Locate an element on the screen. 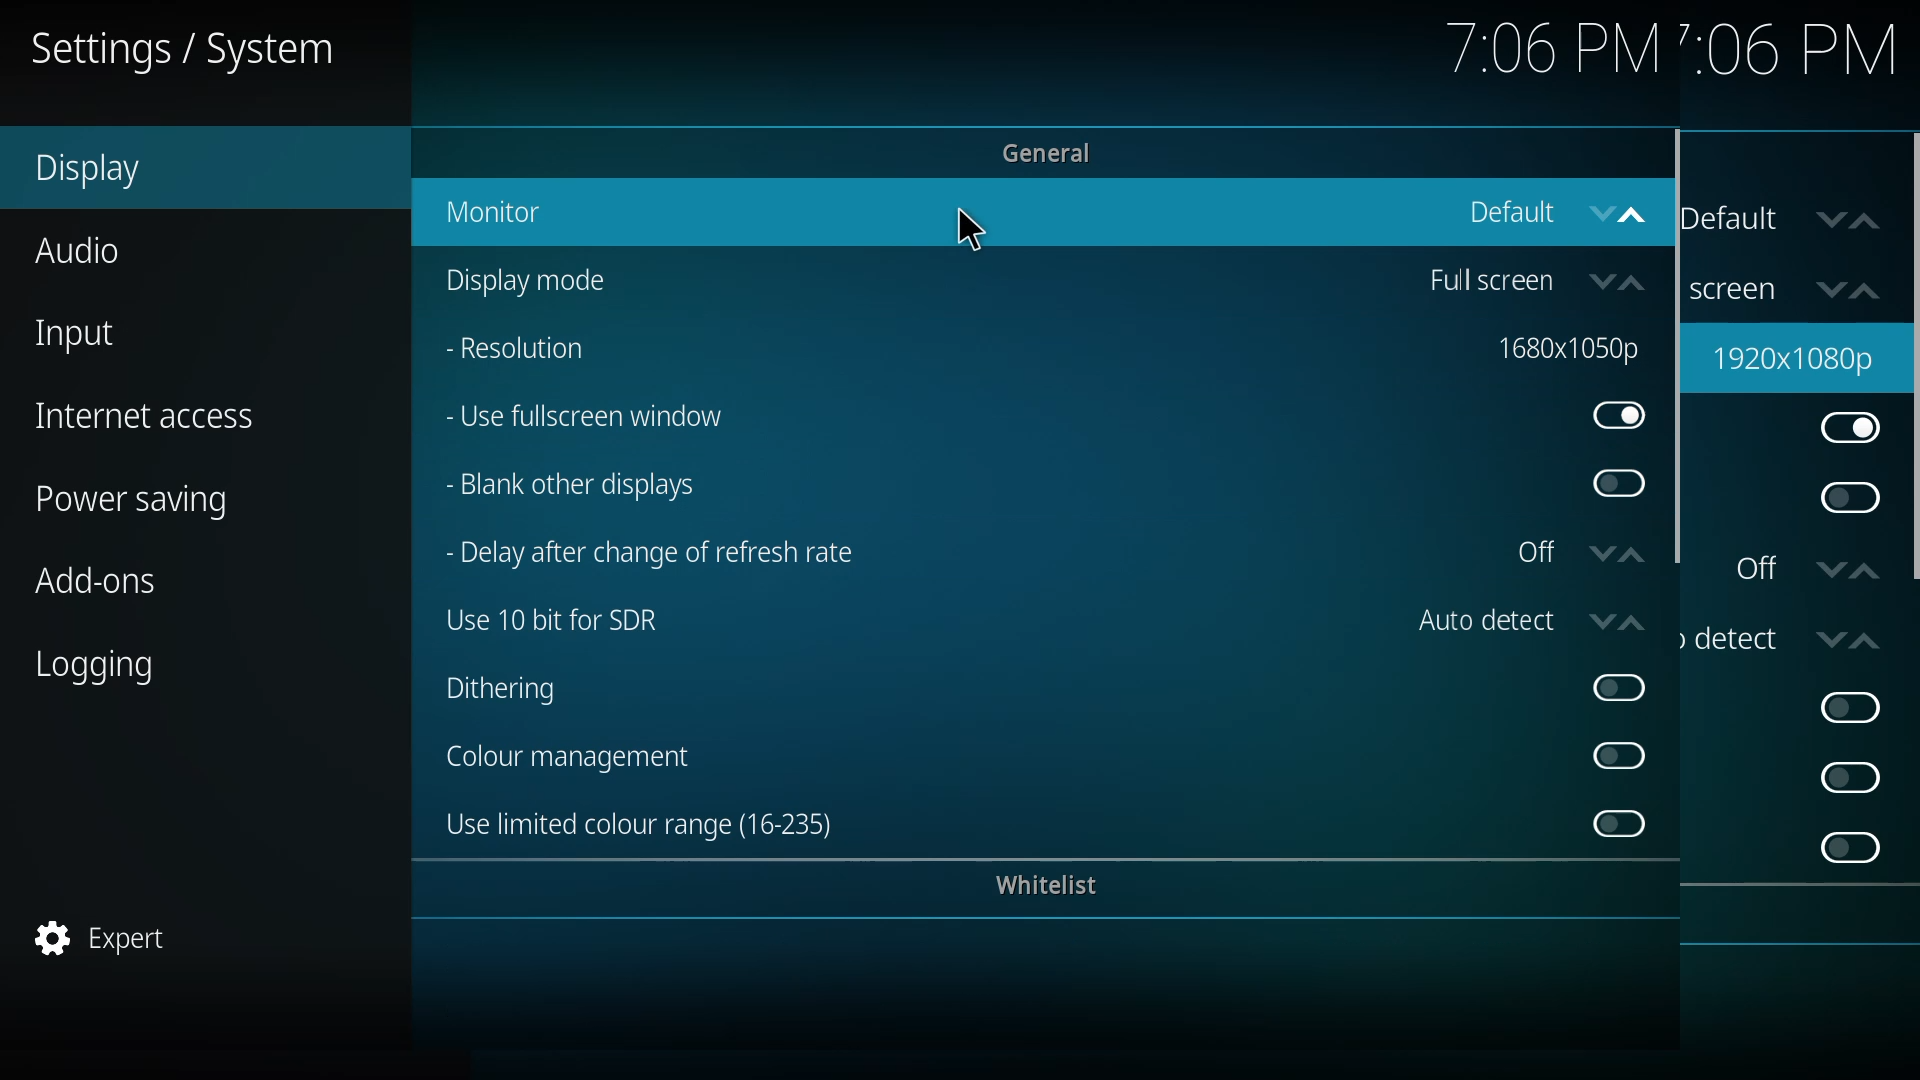 This screenshot has height=1080, width=1920. enable is located at coordinates (1849, 707).